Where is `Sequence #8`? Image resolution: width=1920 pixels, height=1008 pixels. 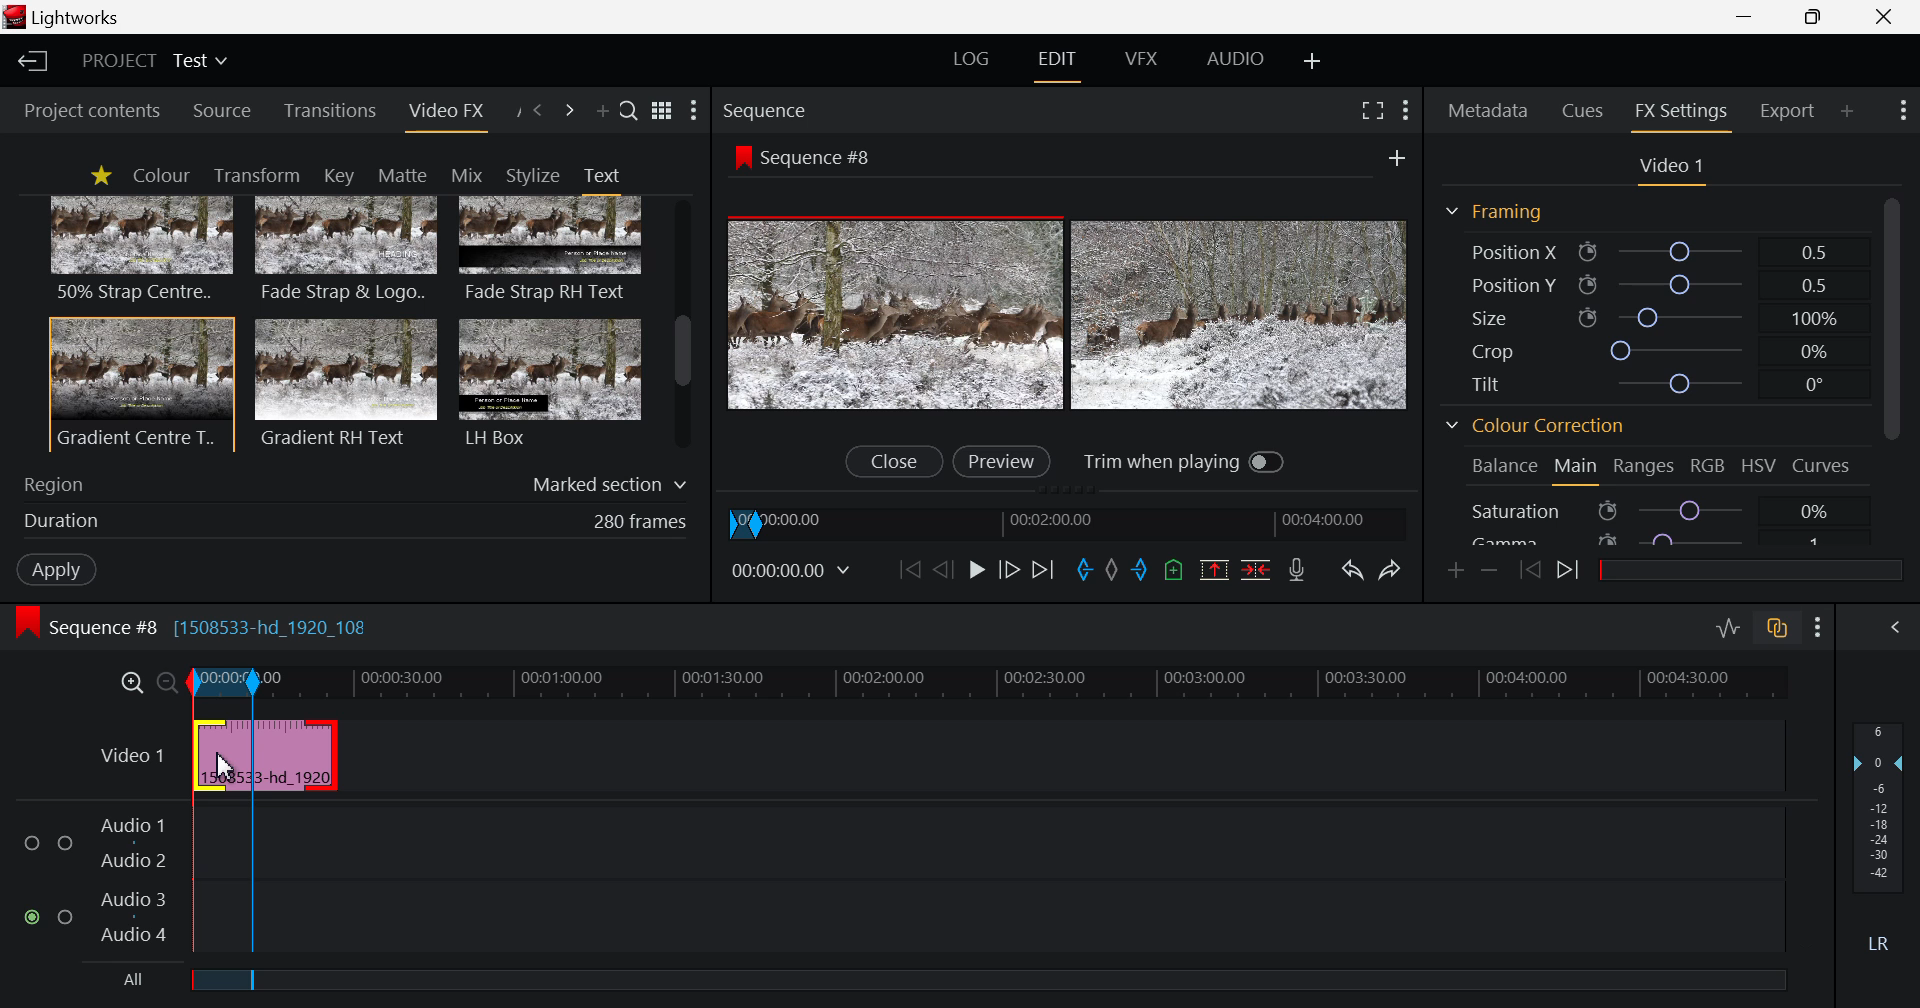
Sequence #8 is located at coordinates (811, 155).